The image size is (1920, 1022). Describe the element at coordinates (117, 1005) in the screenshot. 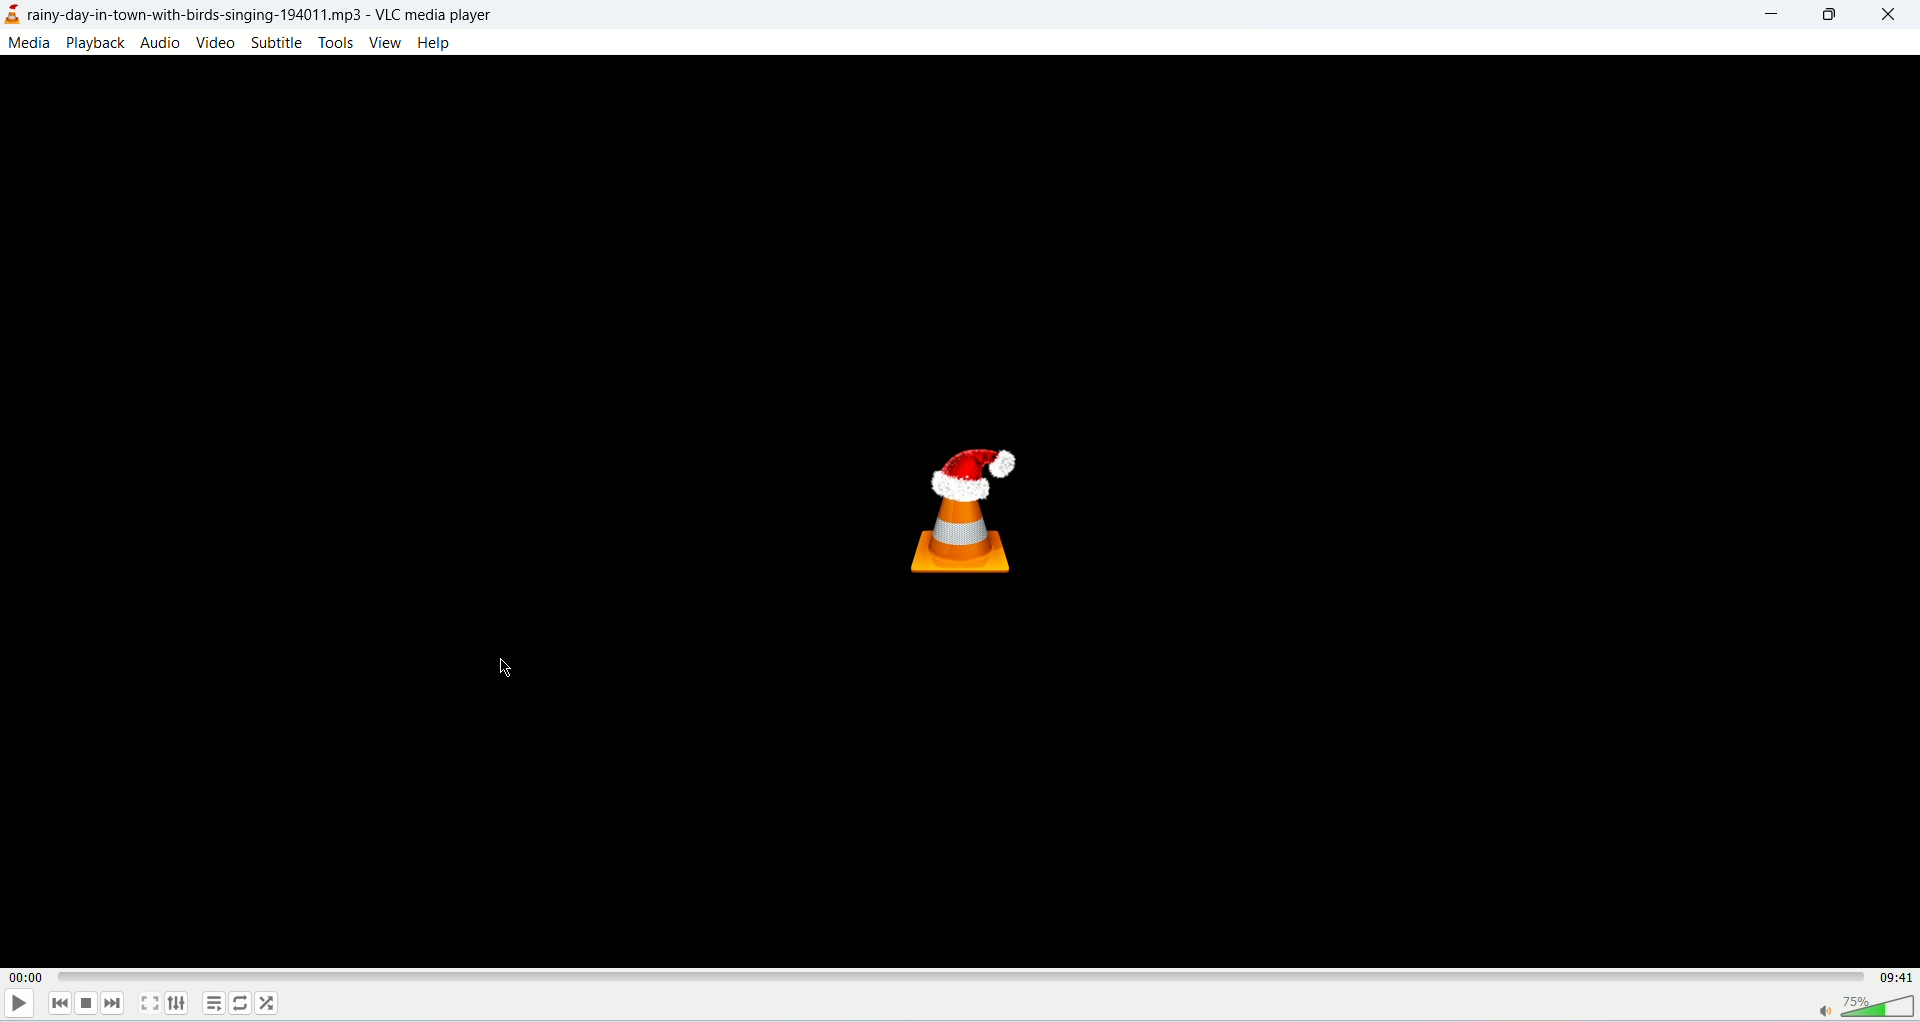

I see `next` at that location.